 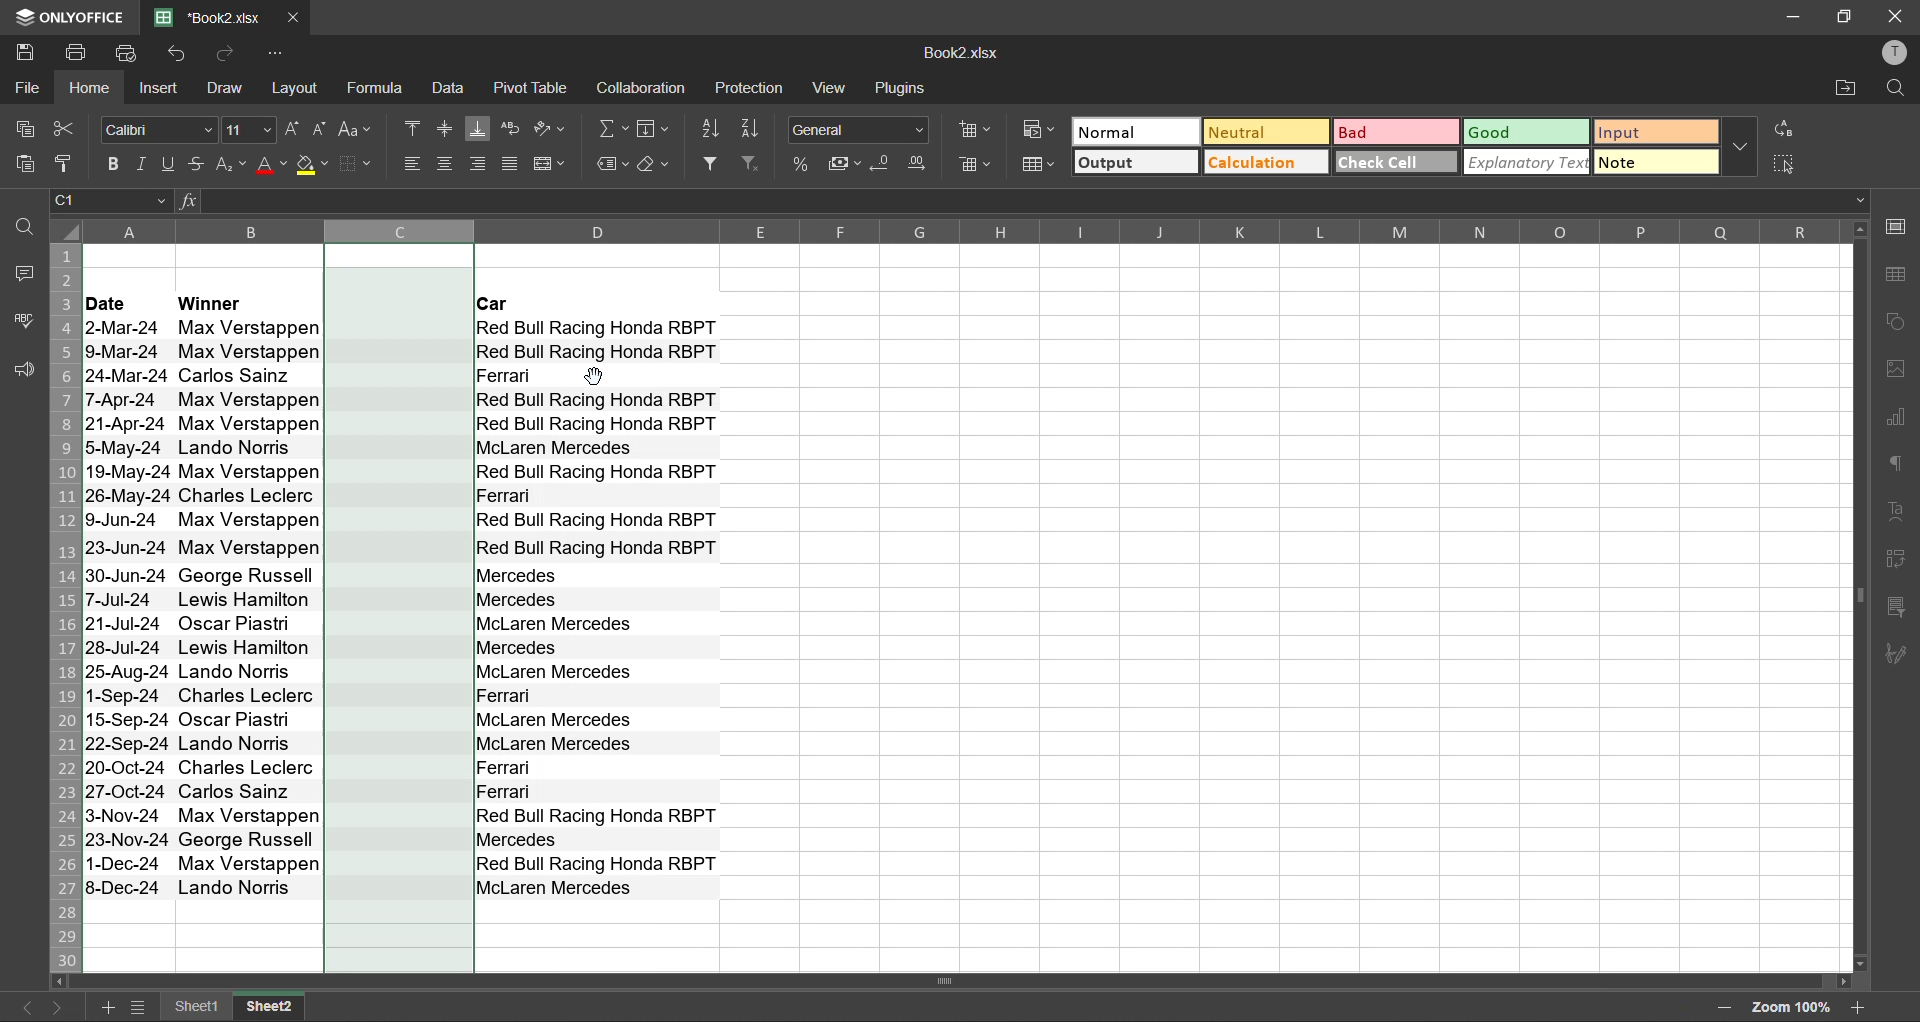 I want to click on table, so click(x=1894, y=275).